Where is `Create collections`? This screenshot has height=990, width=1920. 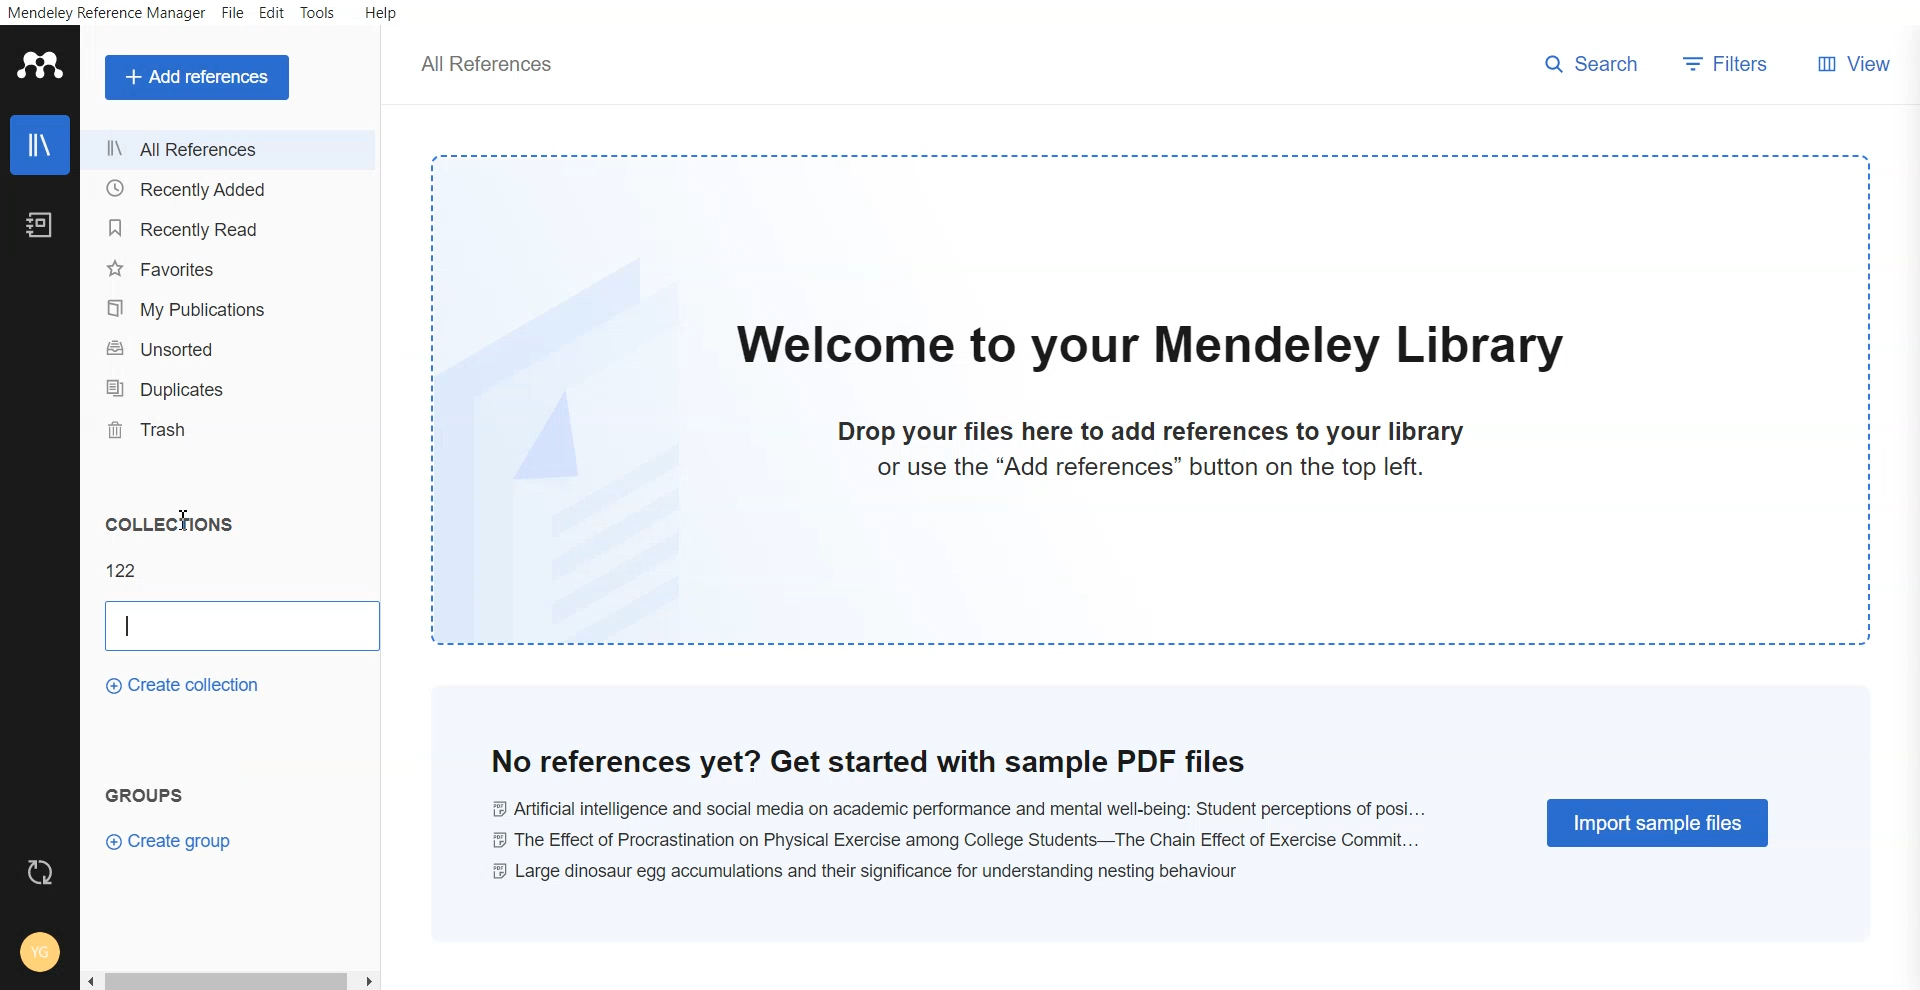
Create collections is located at coordinates (191, 685).